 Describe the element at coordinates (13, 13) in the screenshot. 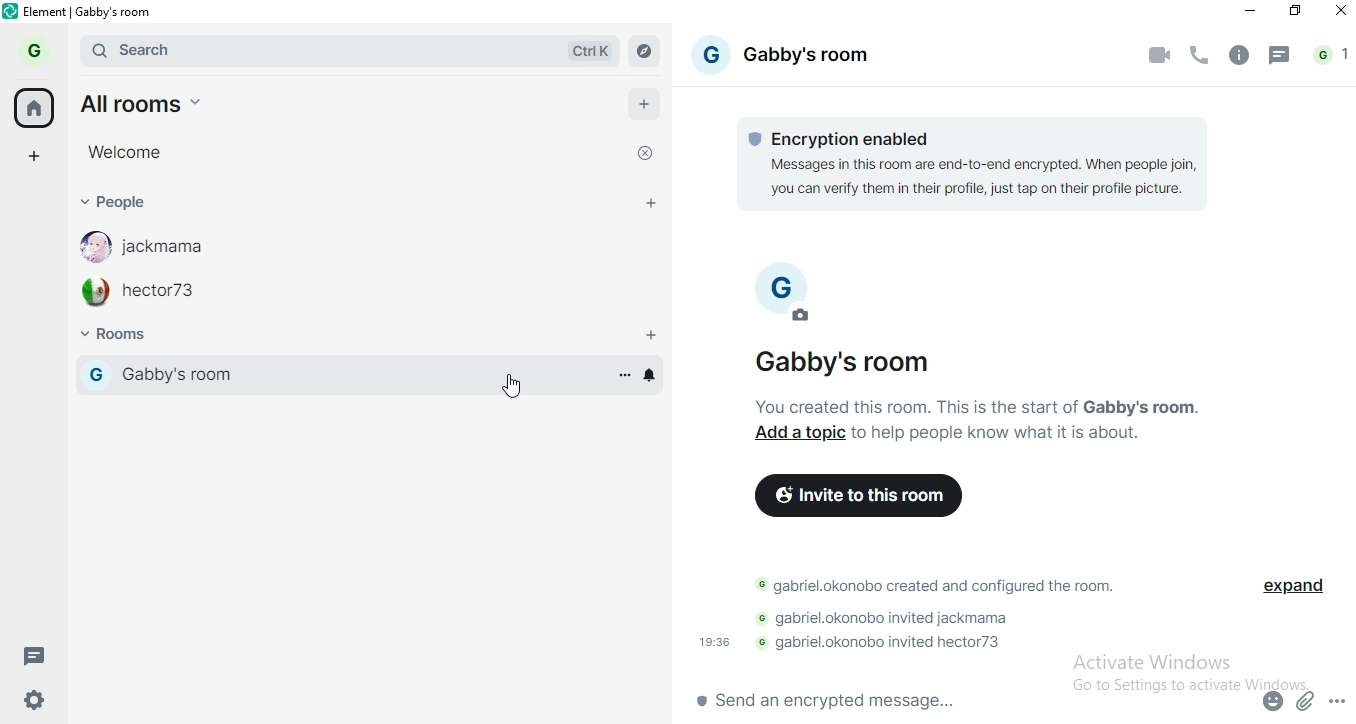

I see `element logo` at that location.